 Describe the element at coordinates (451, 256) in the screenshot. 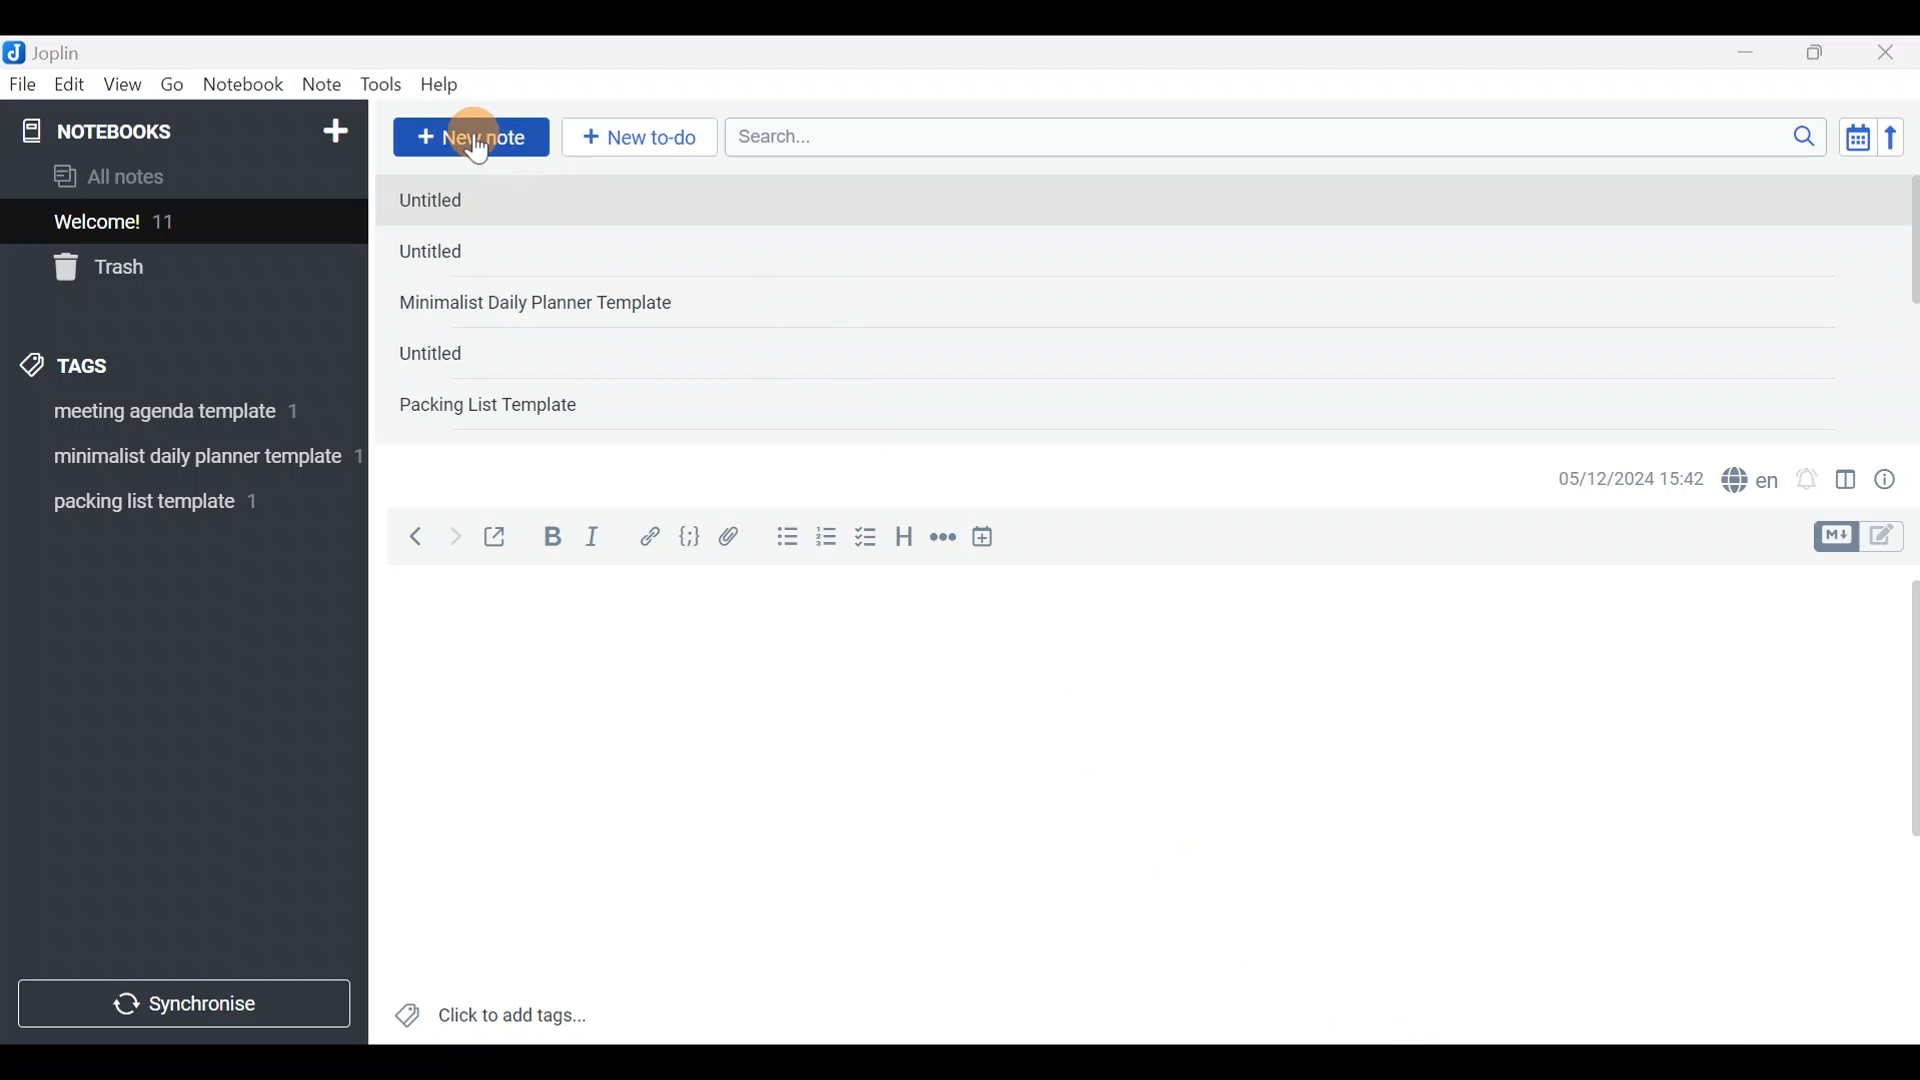

I see `Untitled` at that location.